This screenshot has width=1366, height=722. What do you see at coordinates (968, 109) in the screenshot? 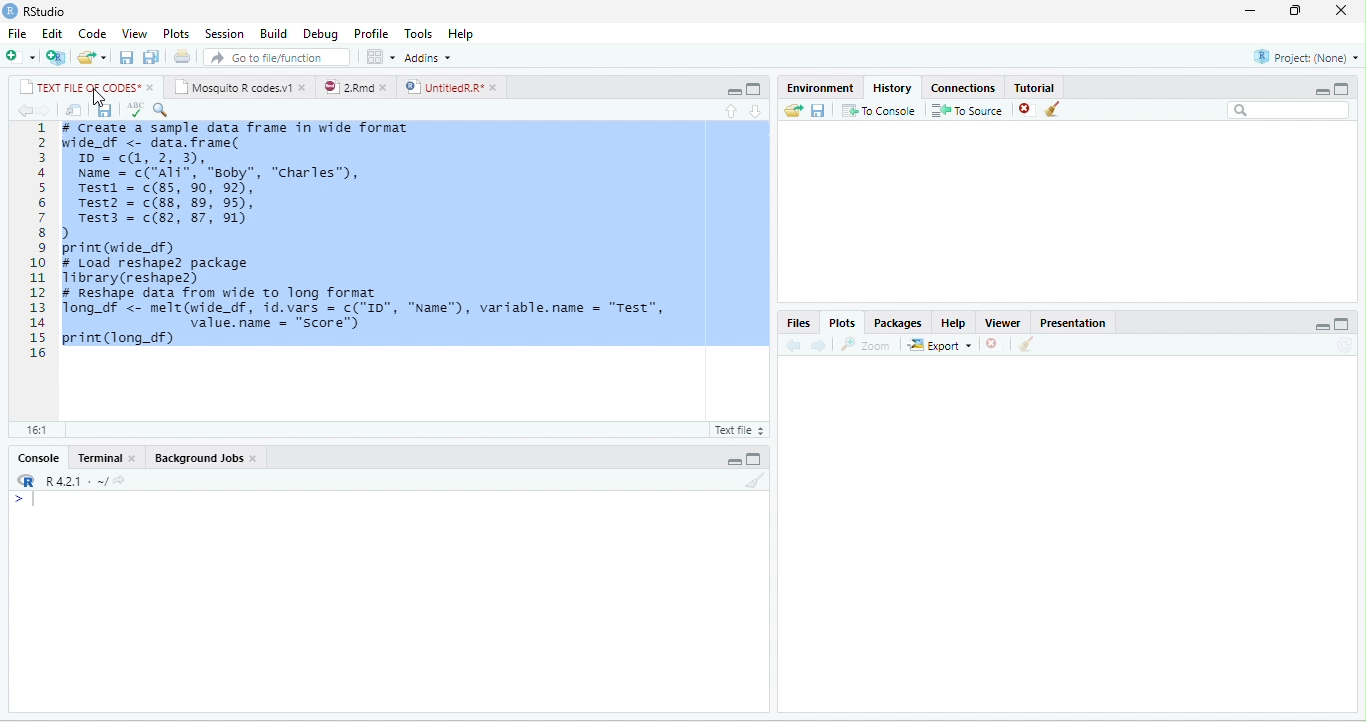
I see `To Source` at bounding box center [968, 109].